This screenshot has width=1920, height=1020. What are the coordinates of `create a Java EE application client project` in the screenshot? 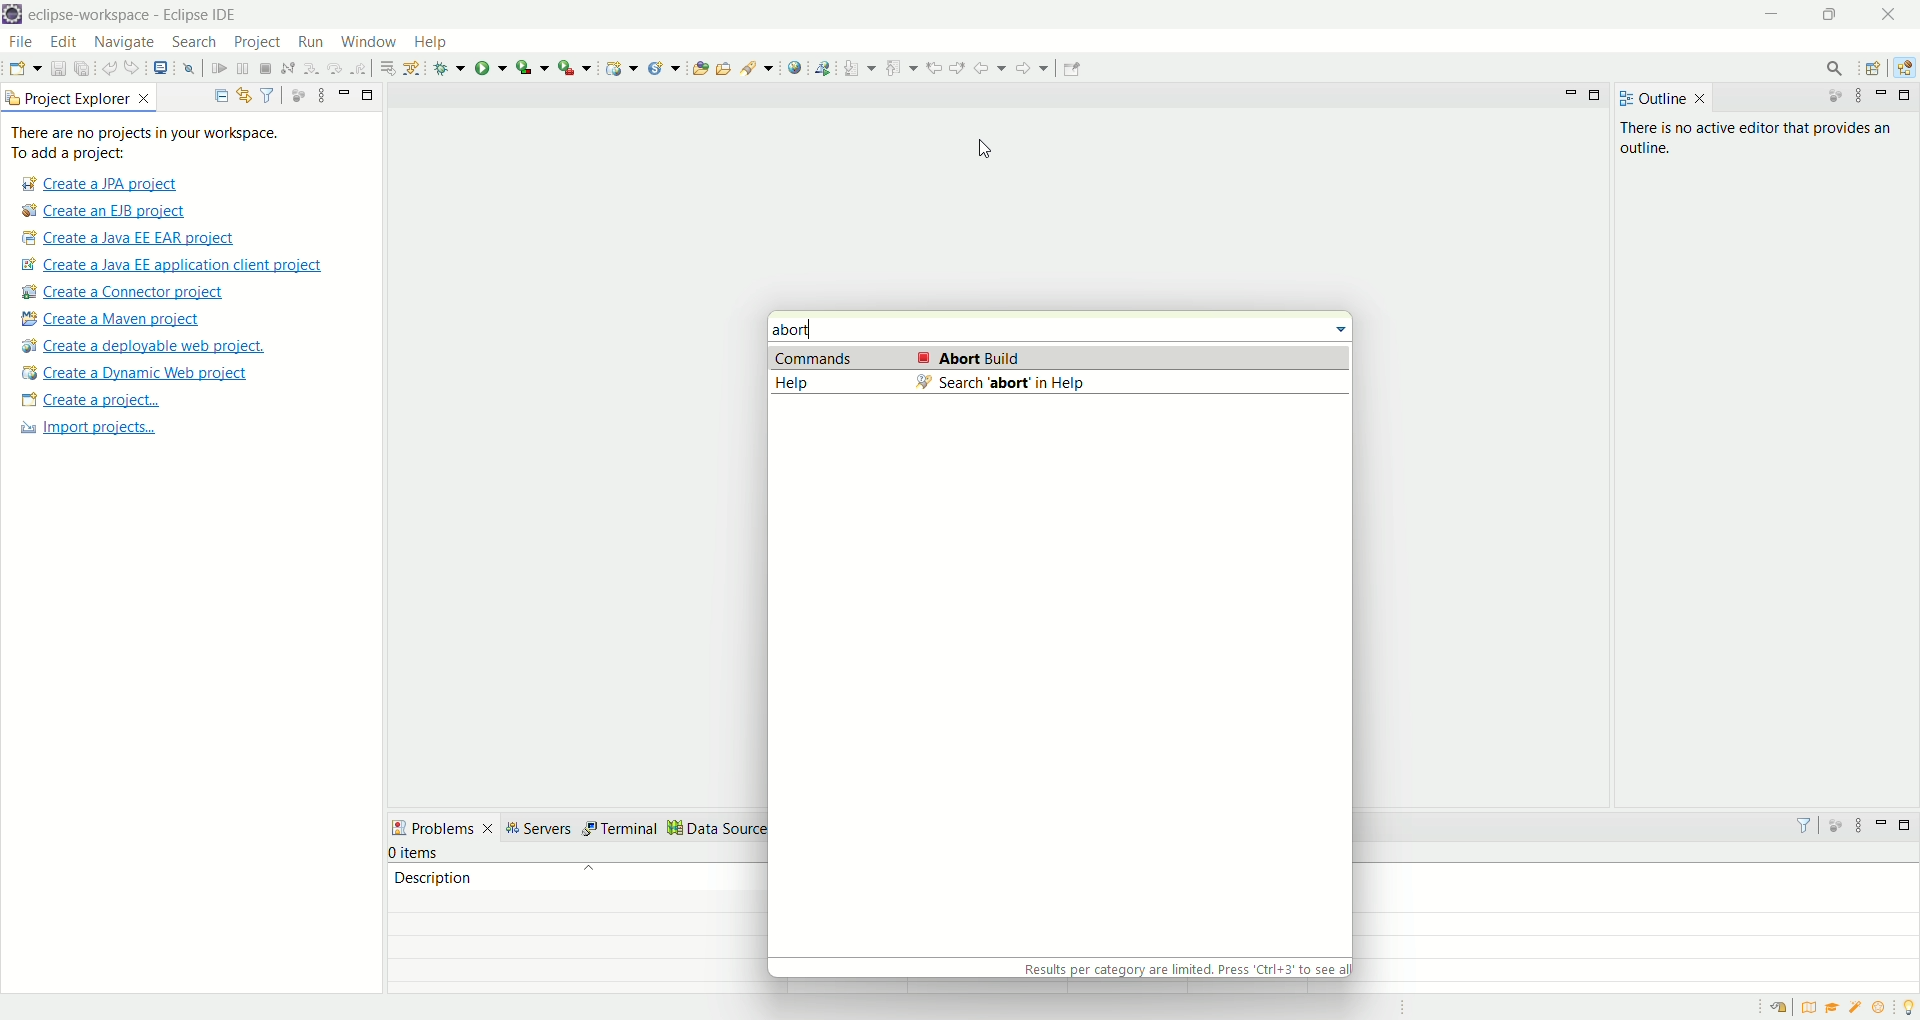 It's located at (179, 267).